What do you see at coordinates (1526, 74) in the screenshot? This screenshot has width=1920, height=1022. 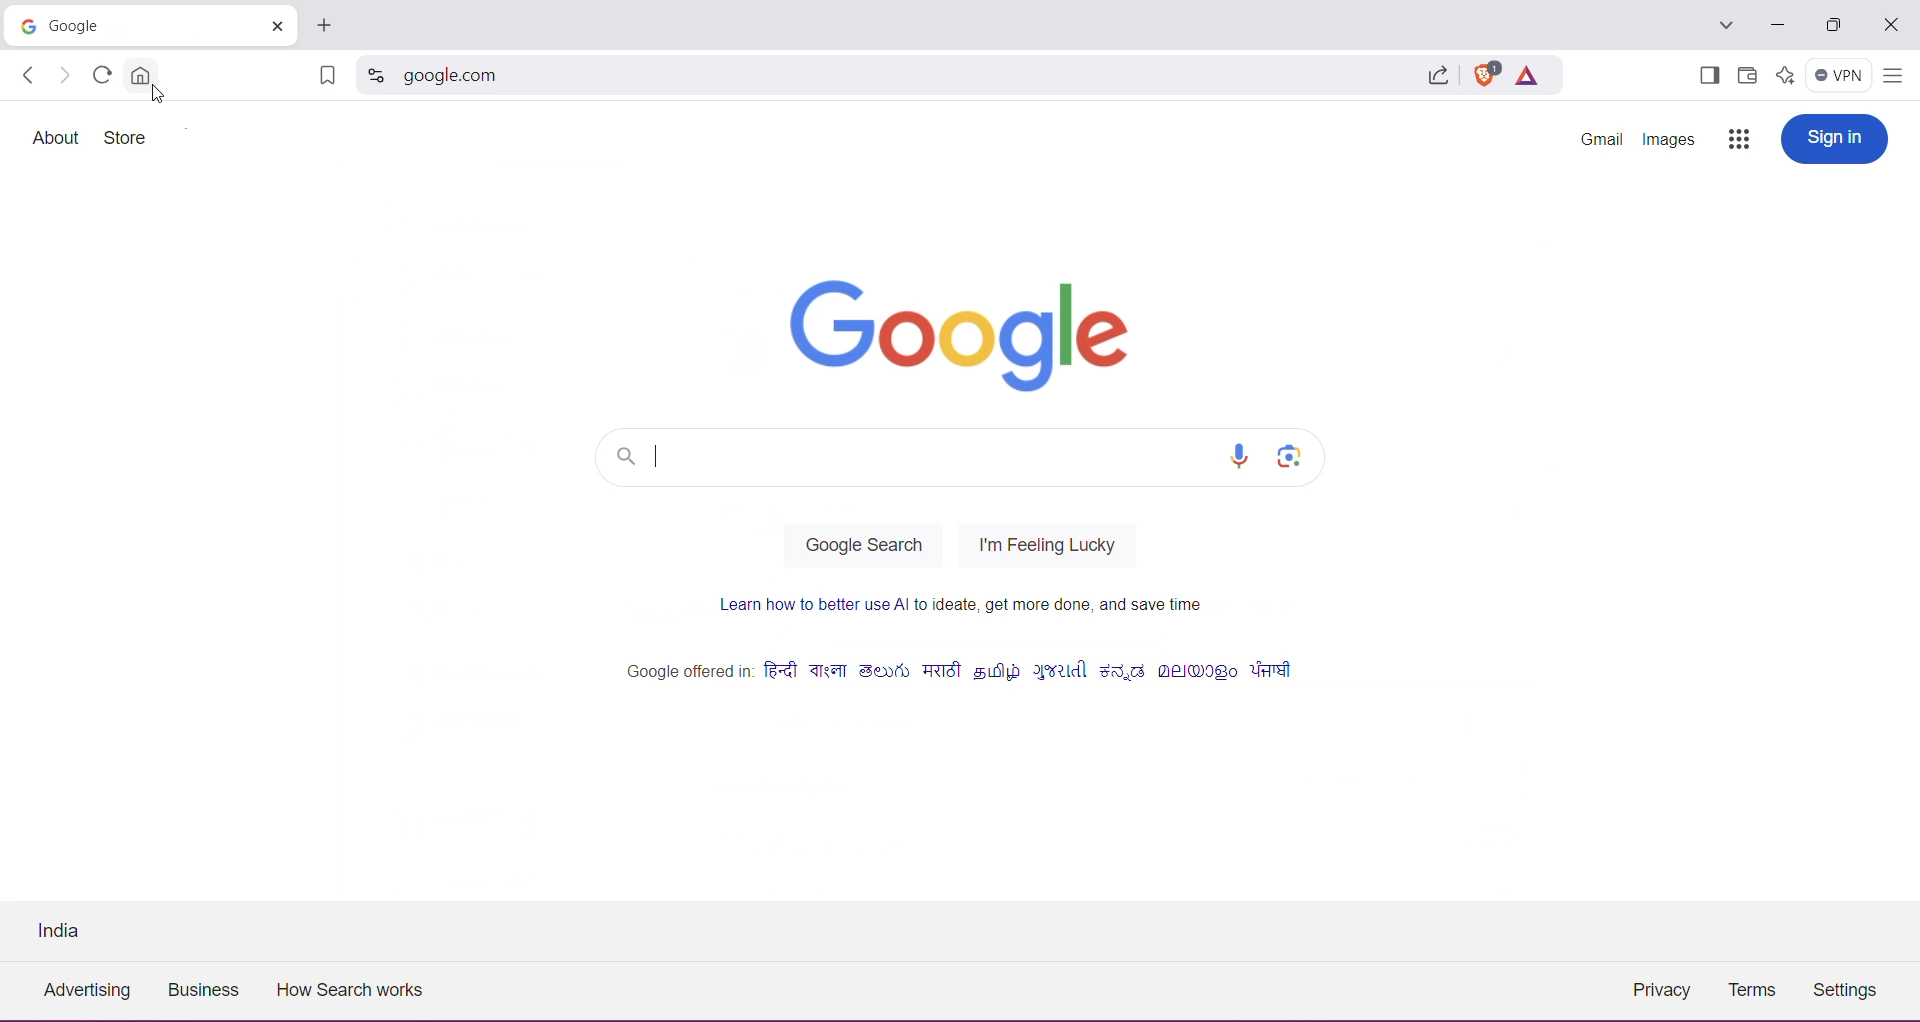 I see `Earn tokens for private ads you see in Brave` at bounding box center [1526, 74].